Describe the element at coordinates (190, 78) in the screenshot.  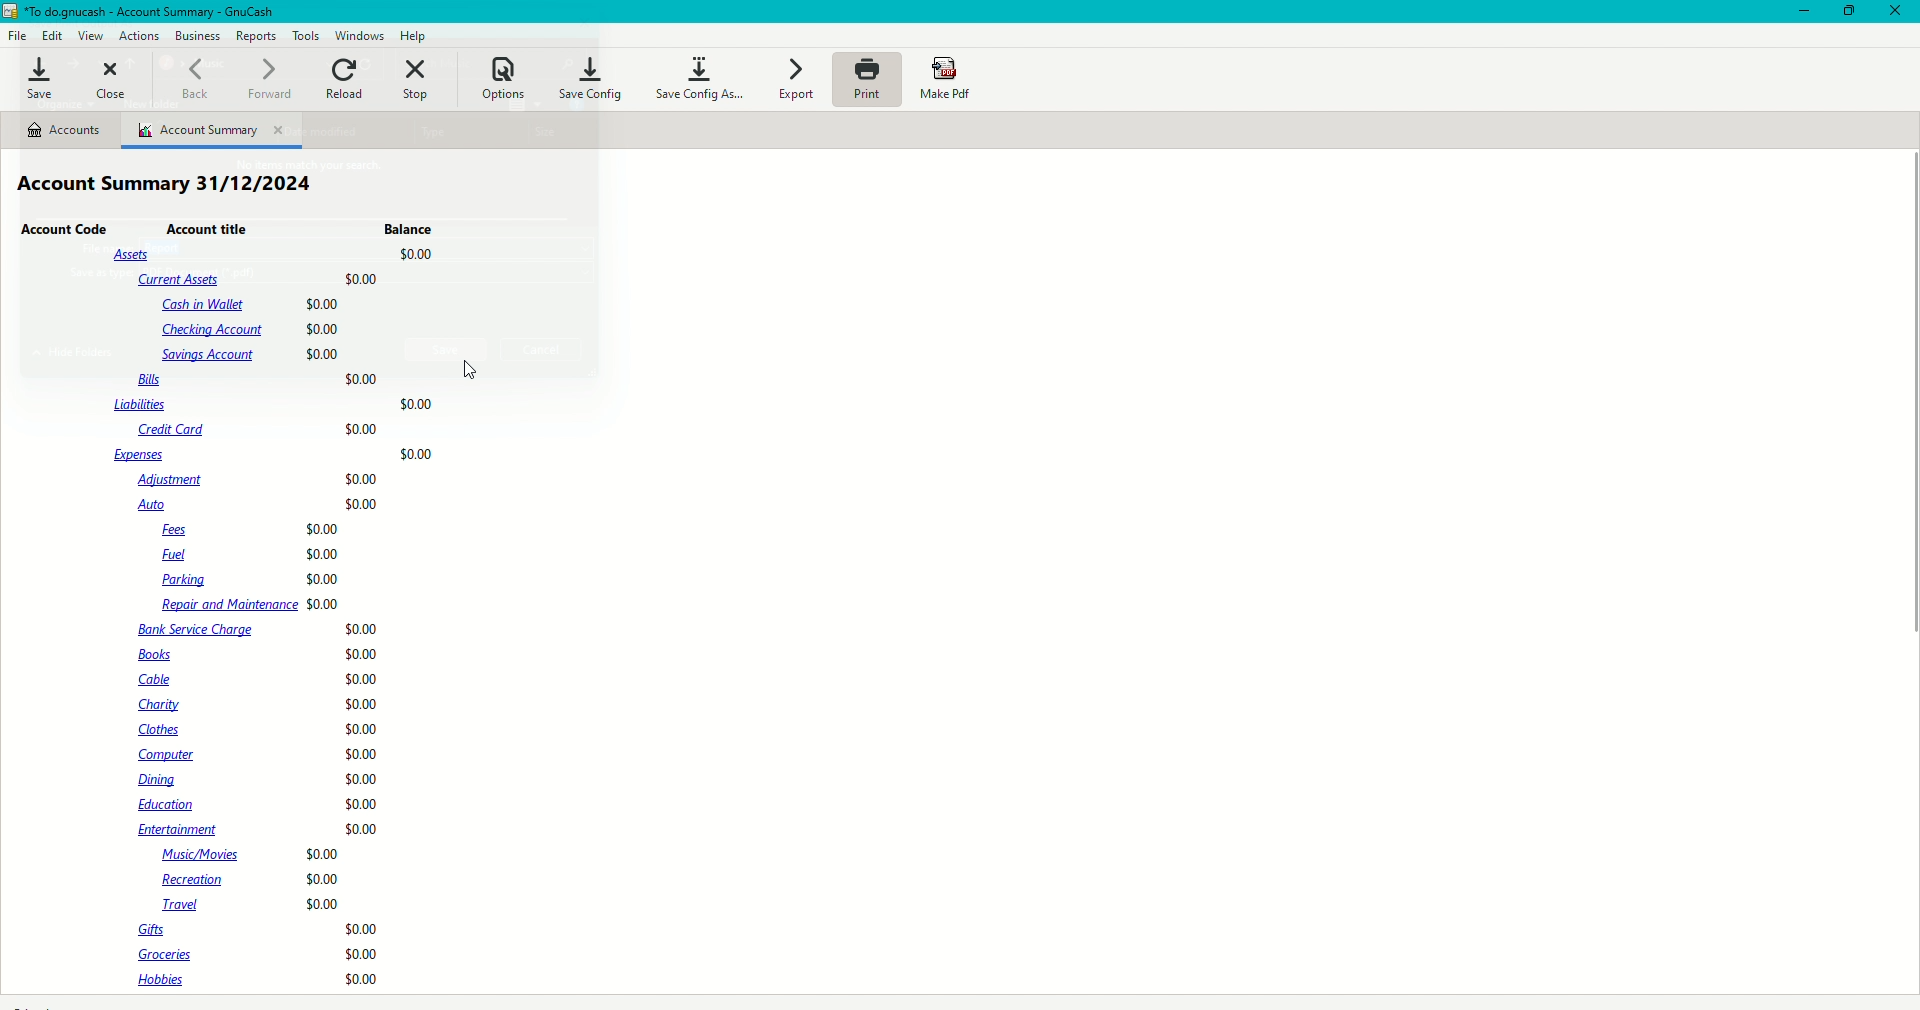
I see `Back` at that location.